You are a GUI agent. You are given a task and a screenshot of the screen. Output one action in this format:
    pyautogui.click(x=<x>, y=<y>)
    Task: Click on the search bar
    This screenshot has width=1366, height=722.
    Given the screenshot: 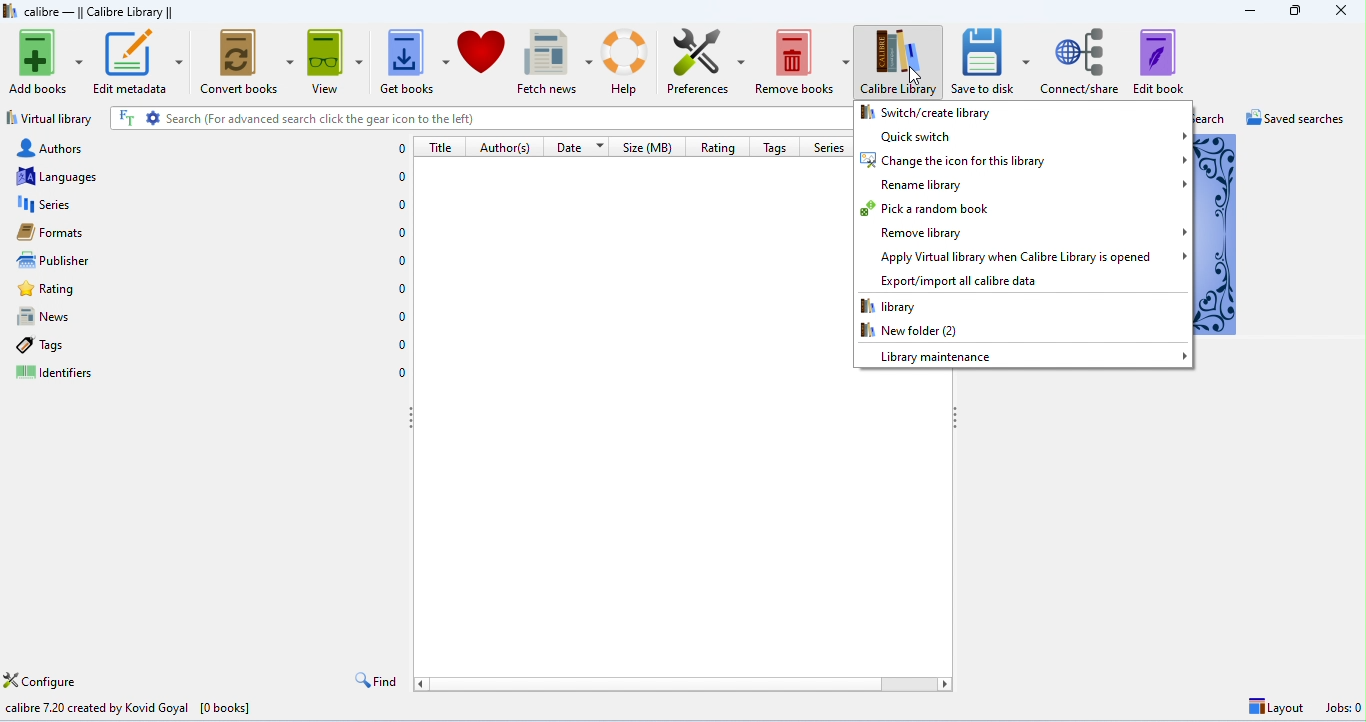 What is the action you would take?
    pyautogui.click(x=482, y=119)
    